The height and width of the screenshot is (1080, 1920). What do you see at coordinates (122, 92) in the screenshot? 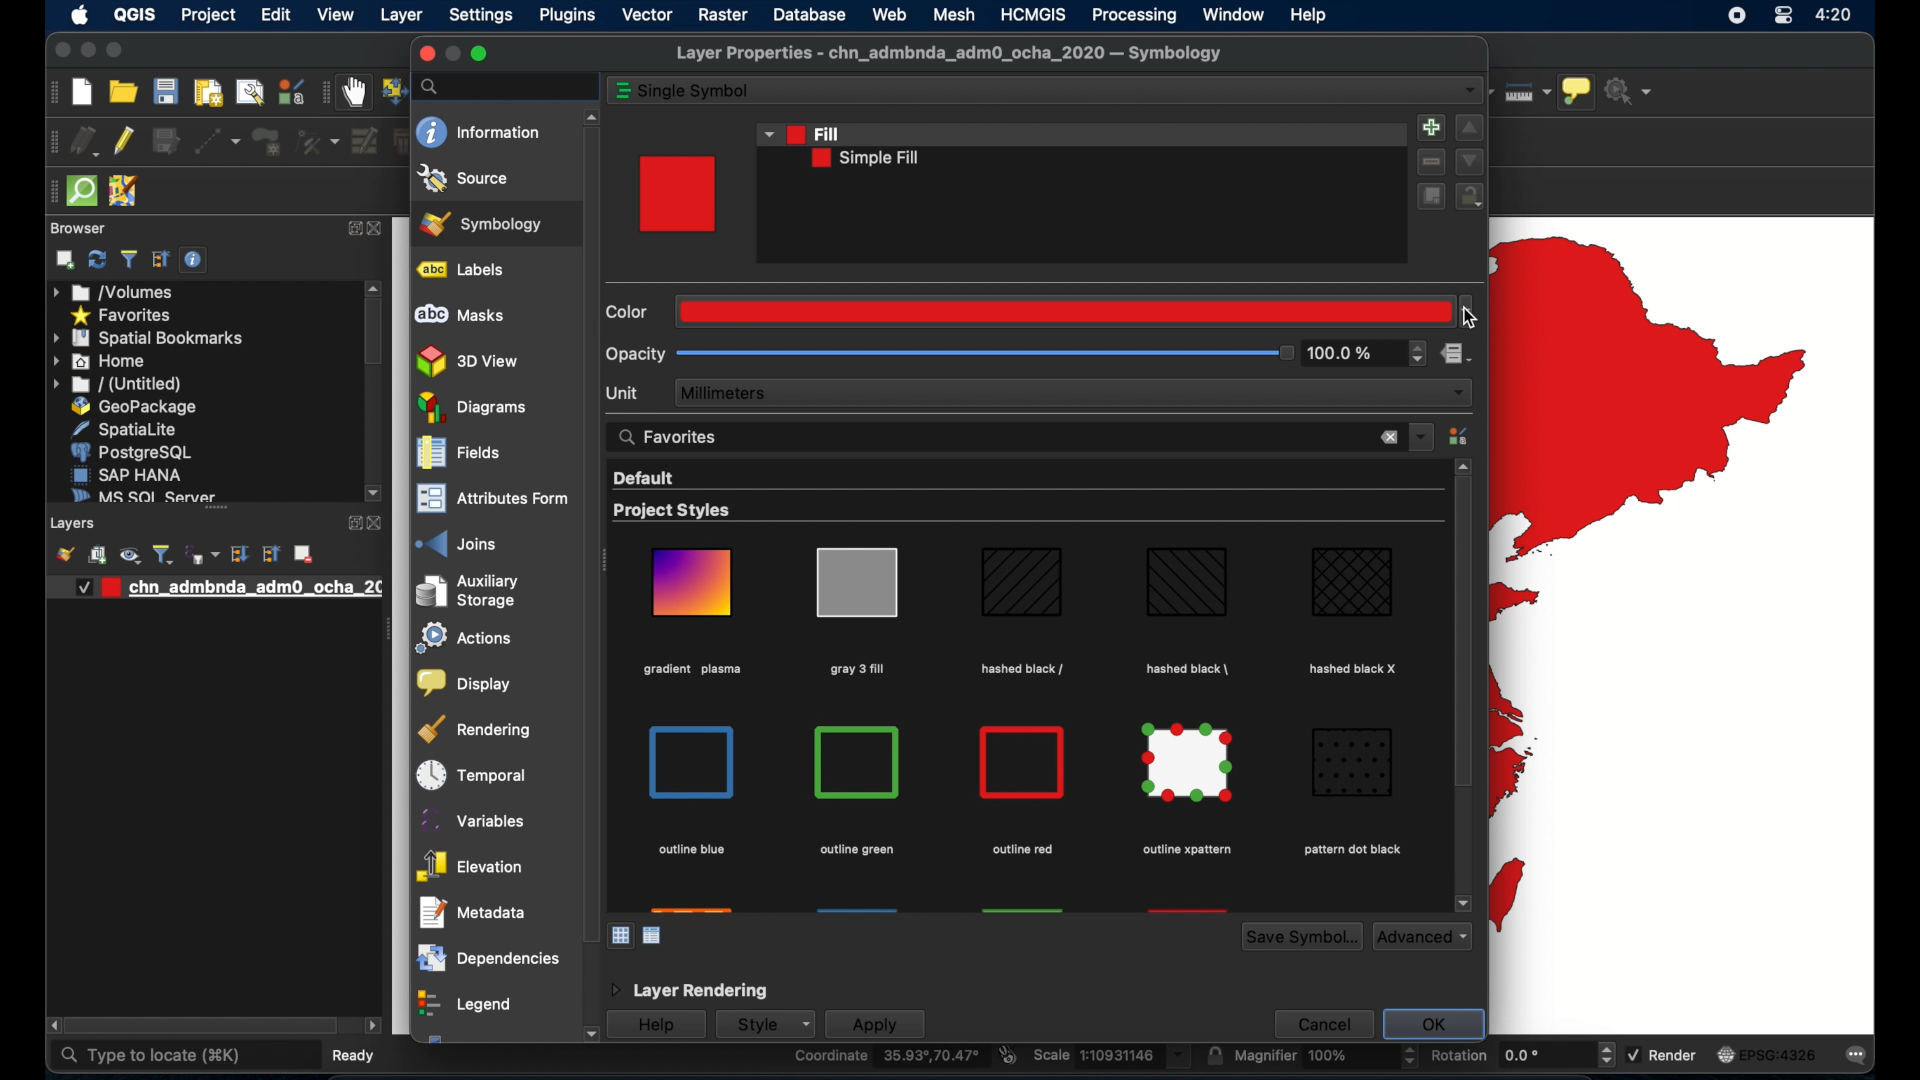
I see `open project ` at bounding box center [122, 92].